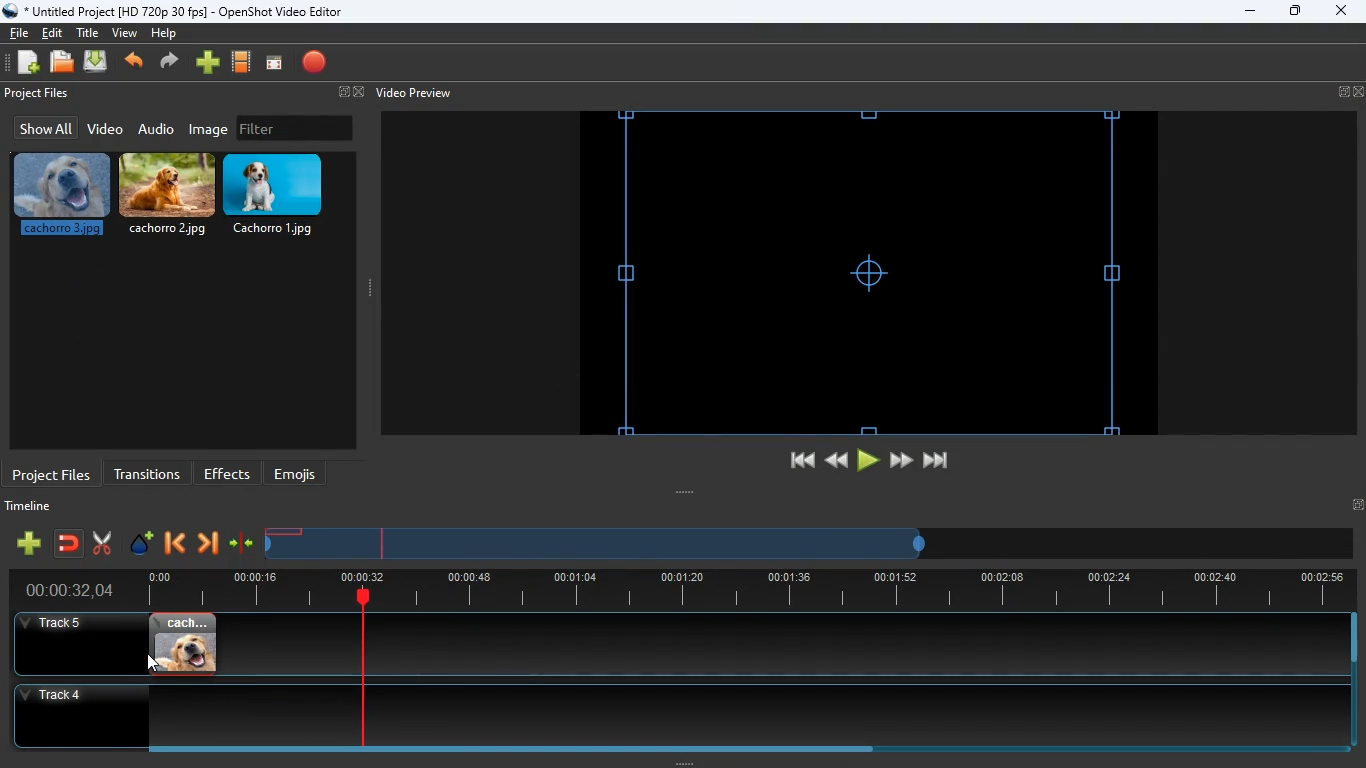  I want to click on compress, so click(242, 544).